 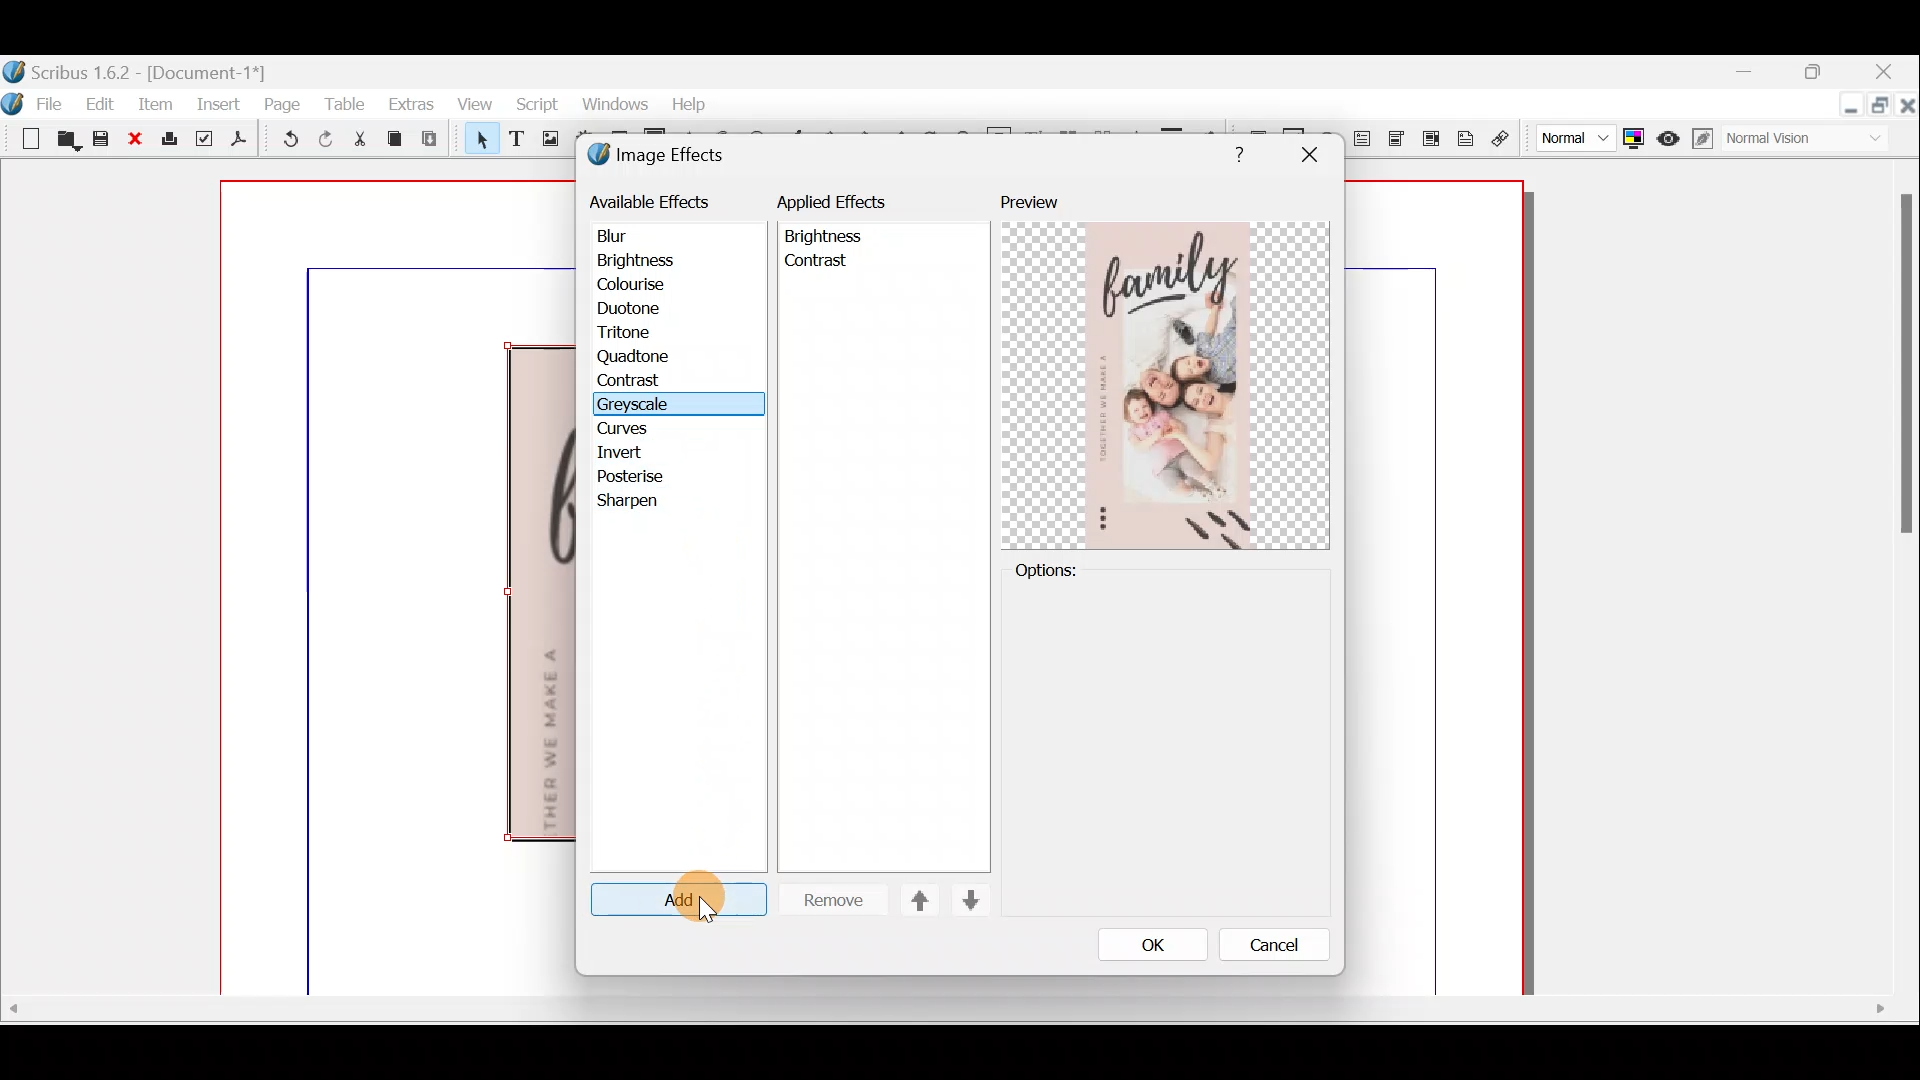 What do you see at coordinates (519, 141) in the screenshot?
I see `Text frame` at bounding box center [519, 141].